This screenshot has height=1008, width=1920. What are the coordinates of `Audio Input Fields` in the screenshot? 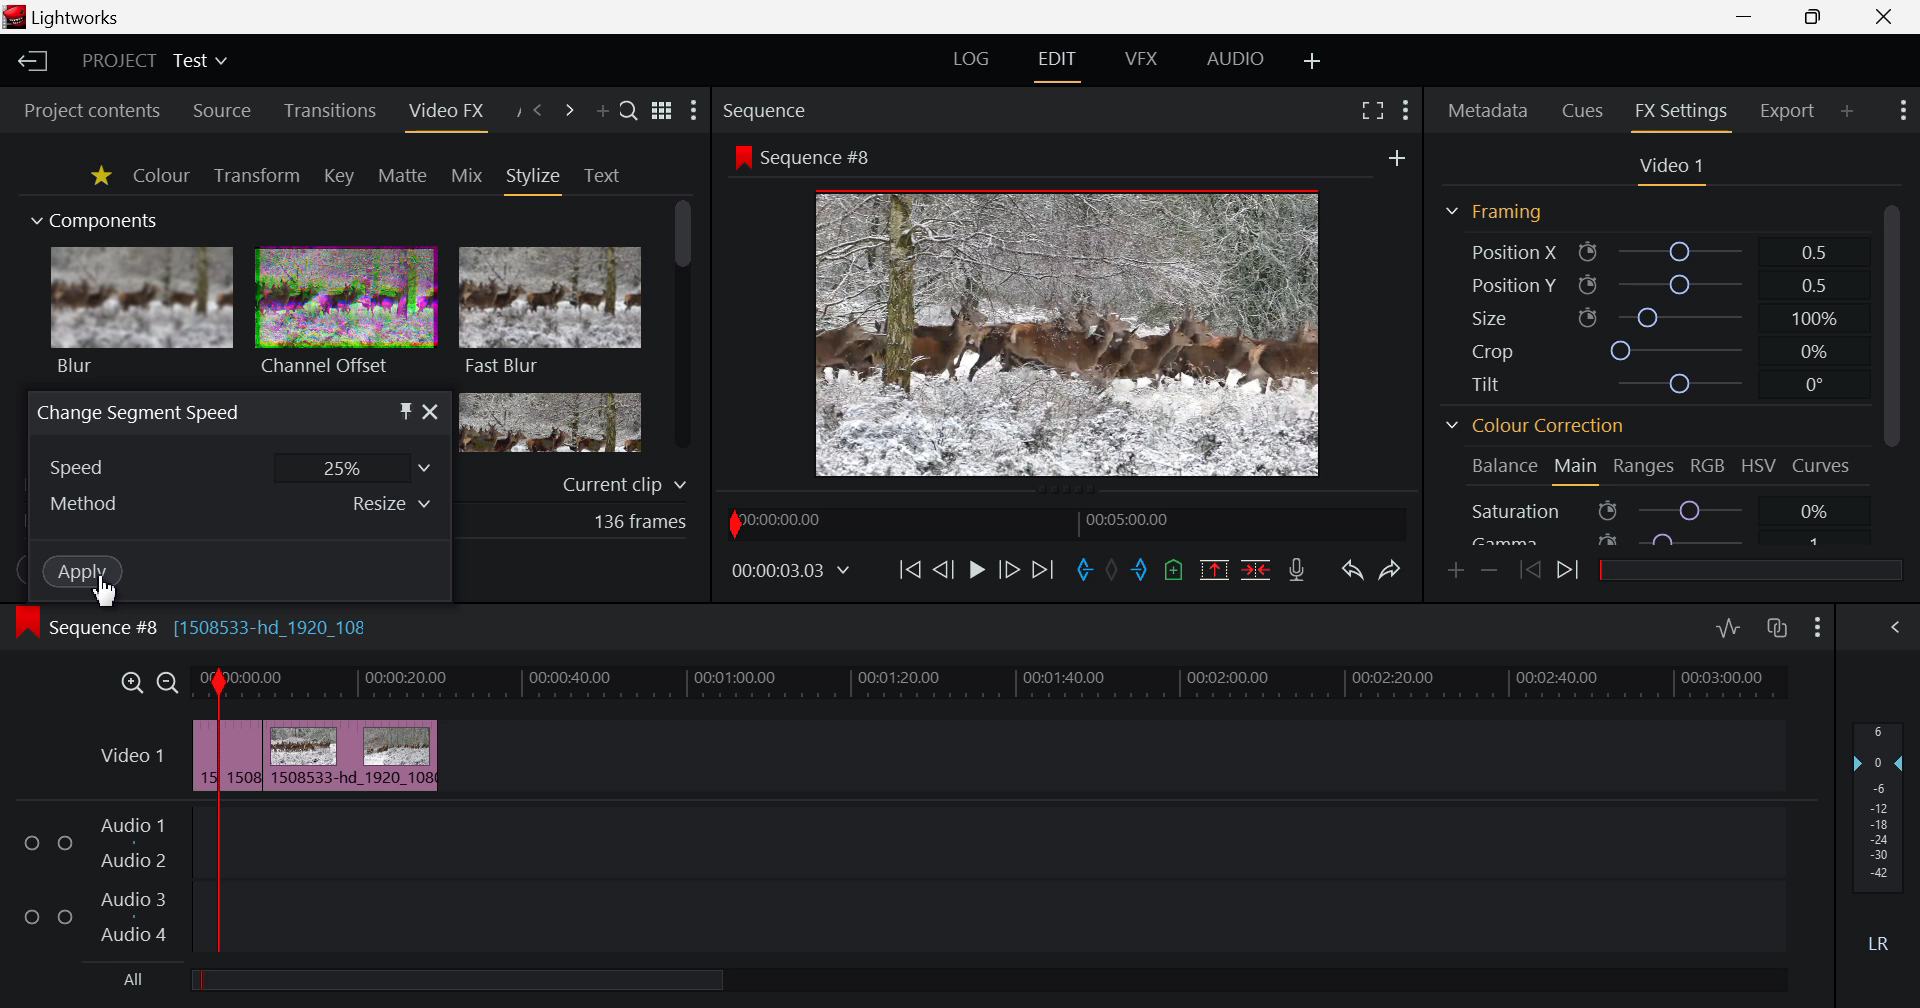 It's located at (893, 882).